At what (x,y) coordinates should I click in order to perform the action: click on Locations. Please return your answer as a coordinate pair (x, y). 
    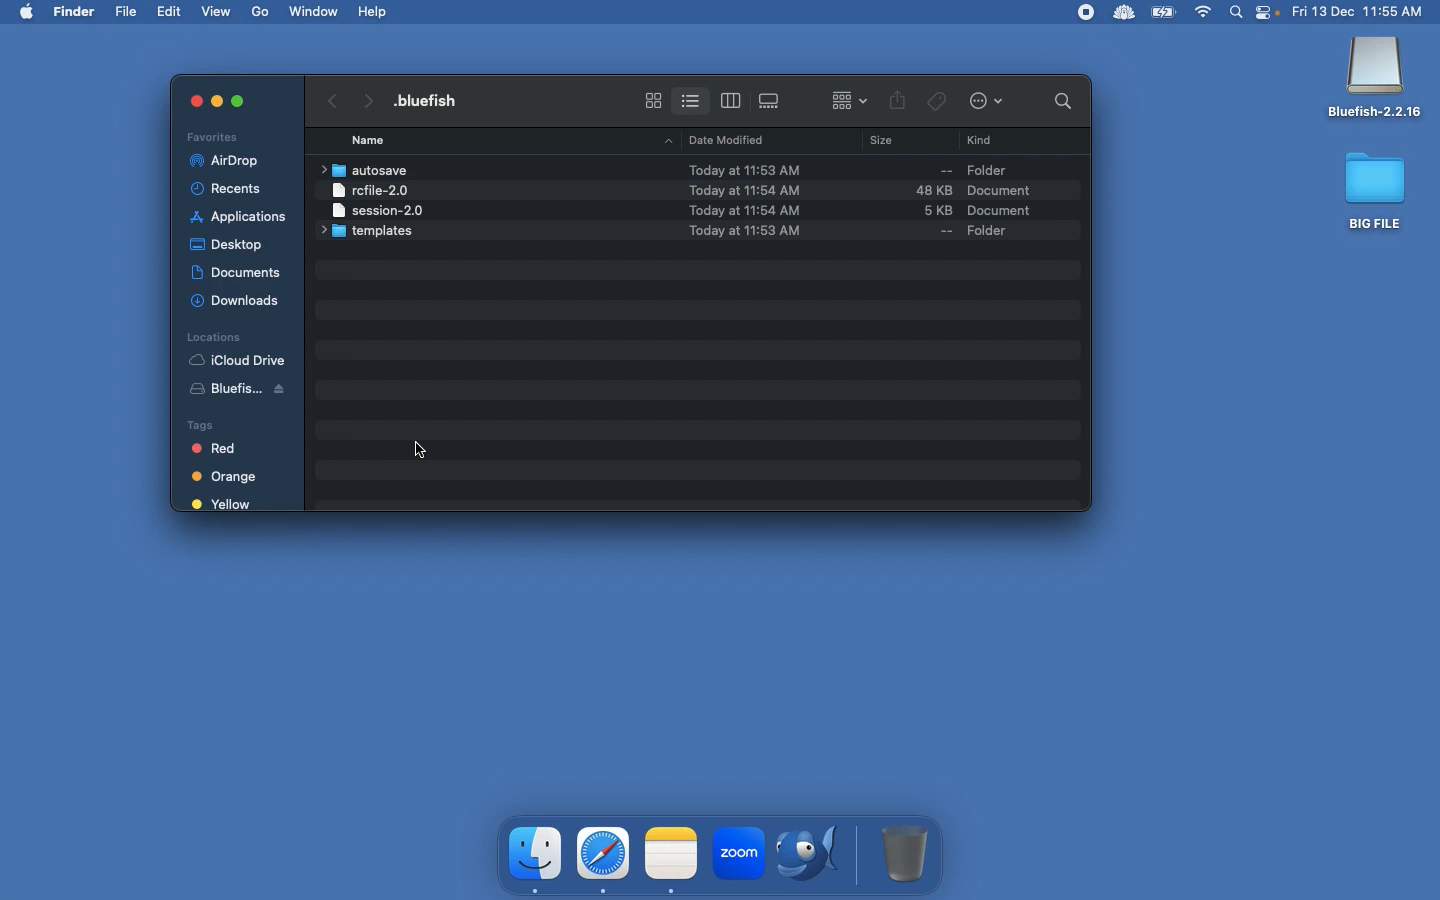
    Looking at the image, I should click on (213, 336).